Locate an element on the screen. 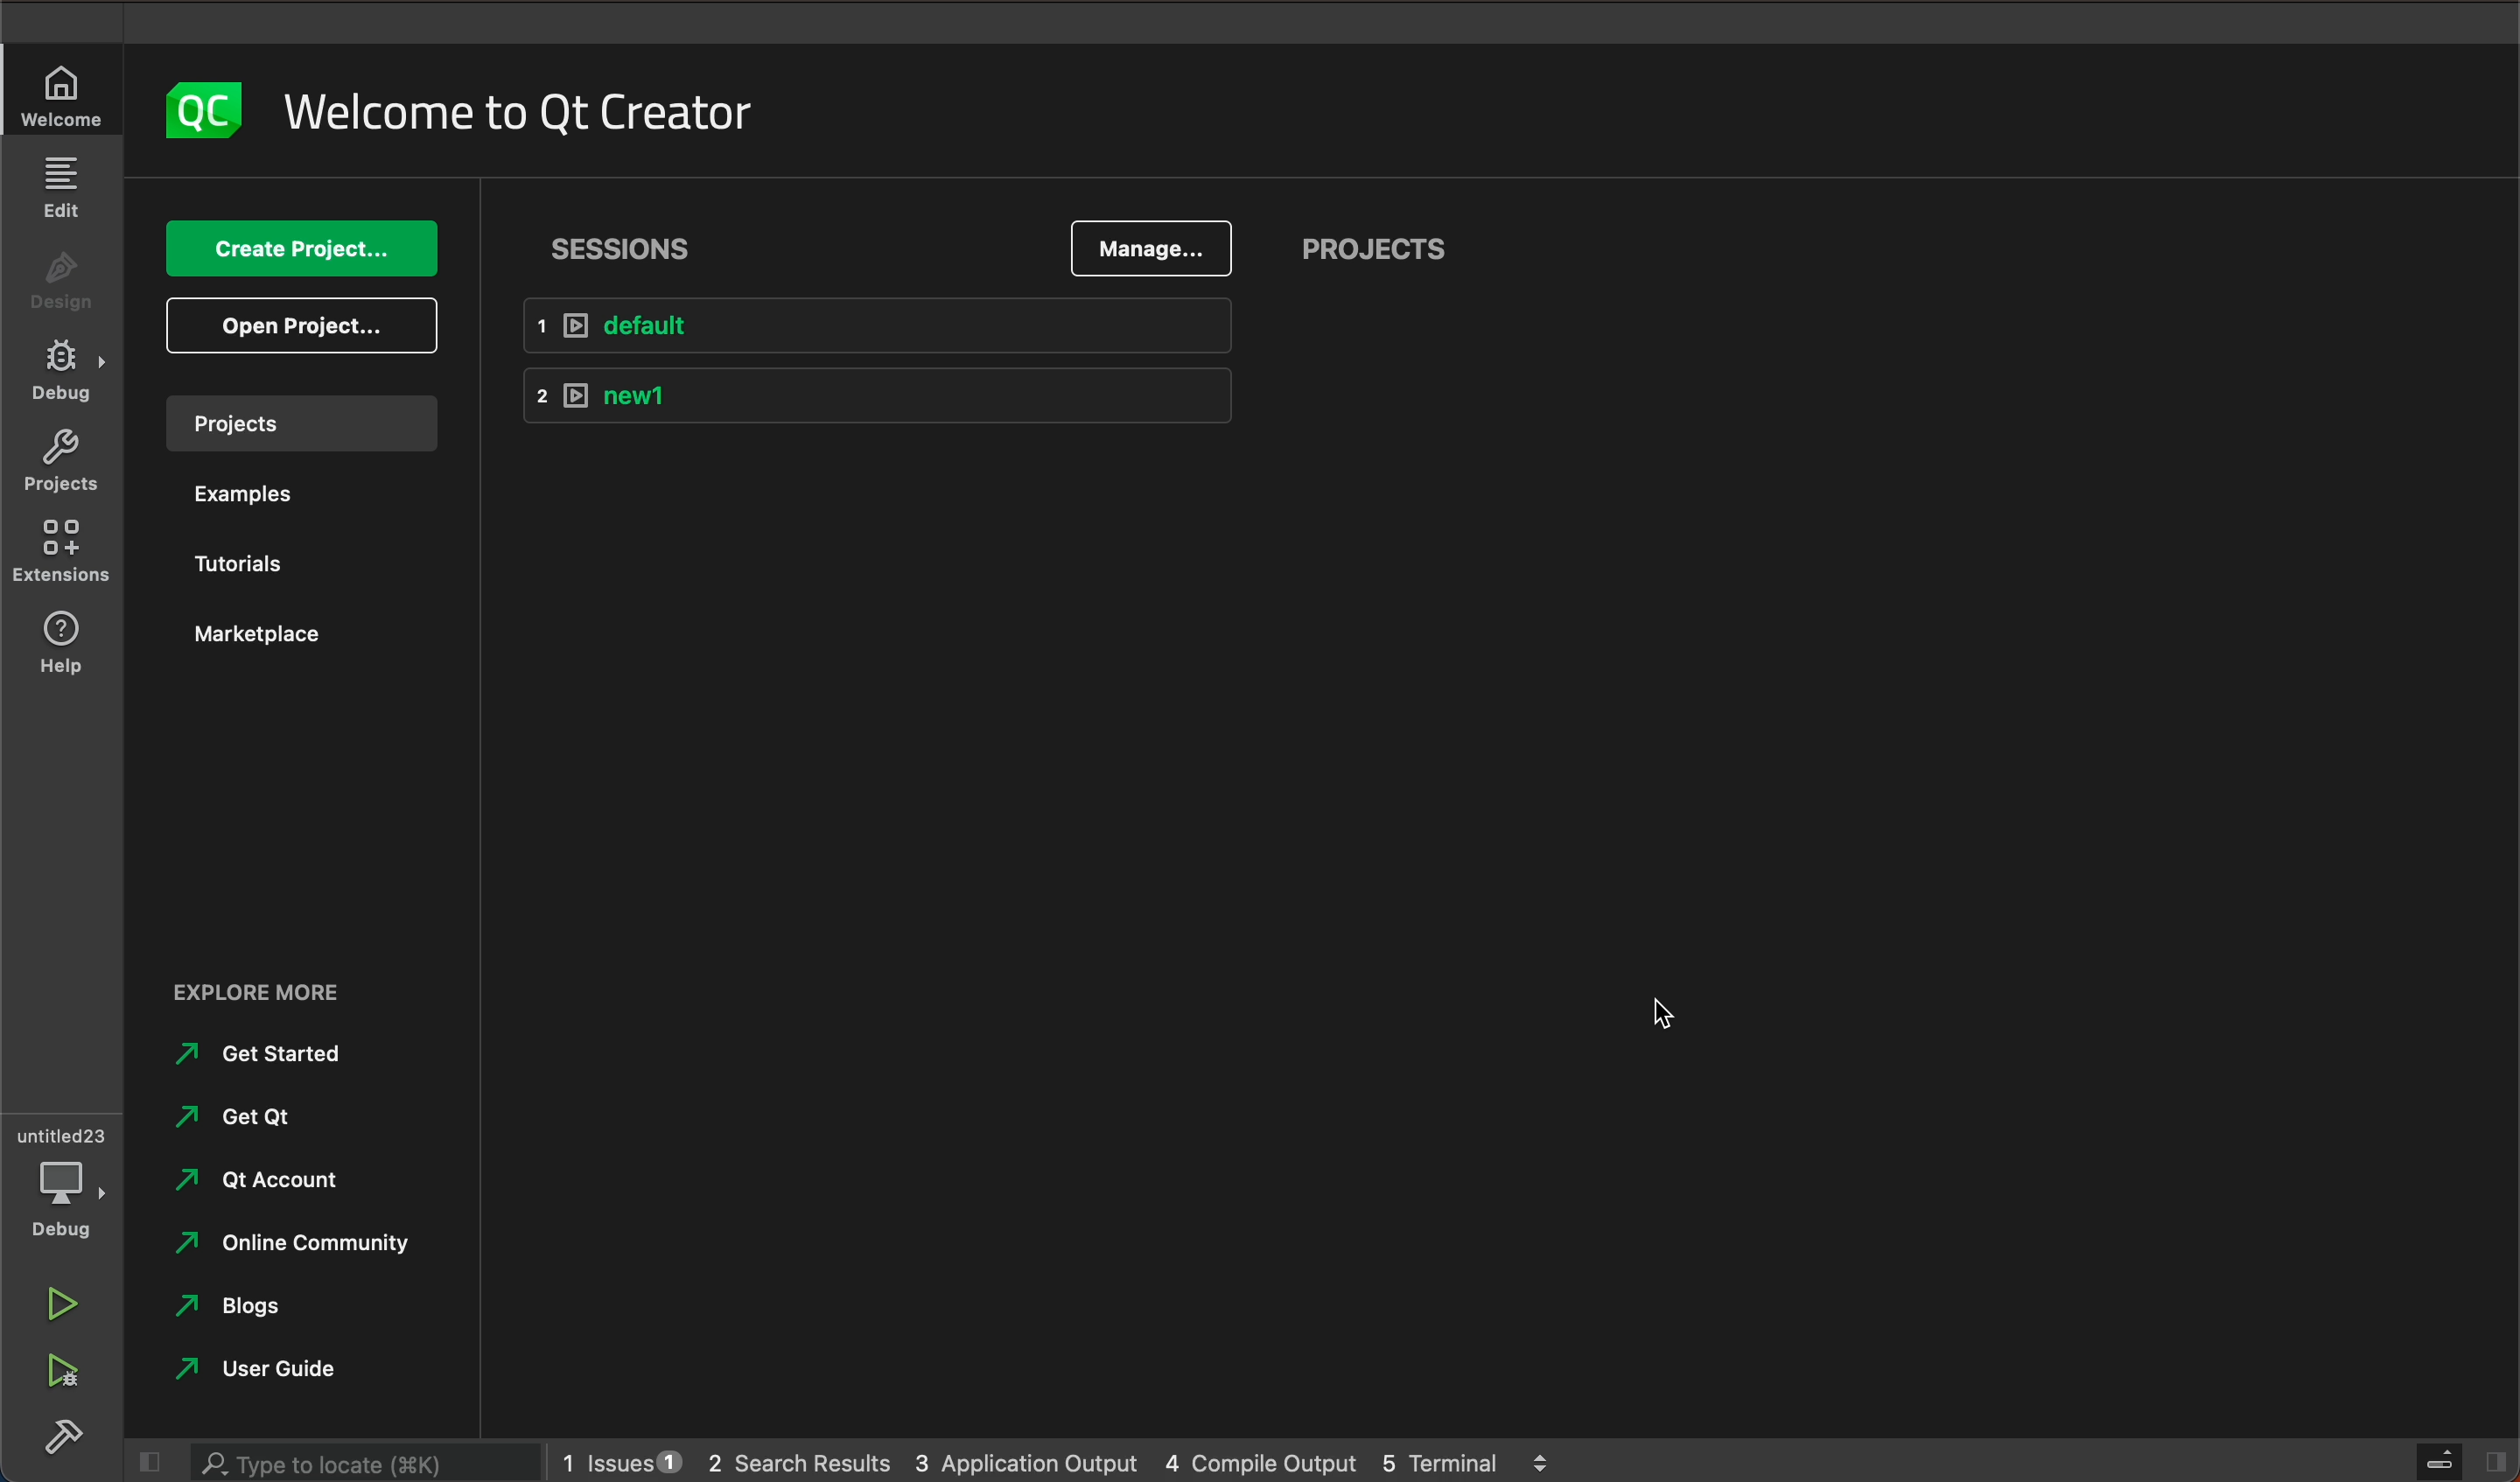 The width and height of the screenshot is (2520, 1482). help is located at coordinates (67, 645).